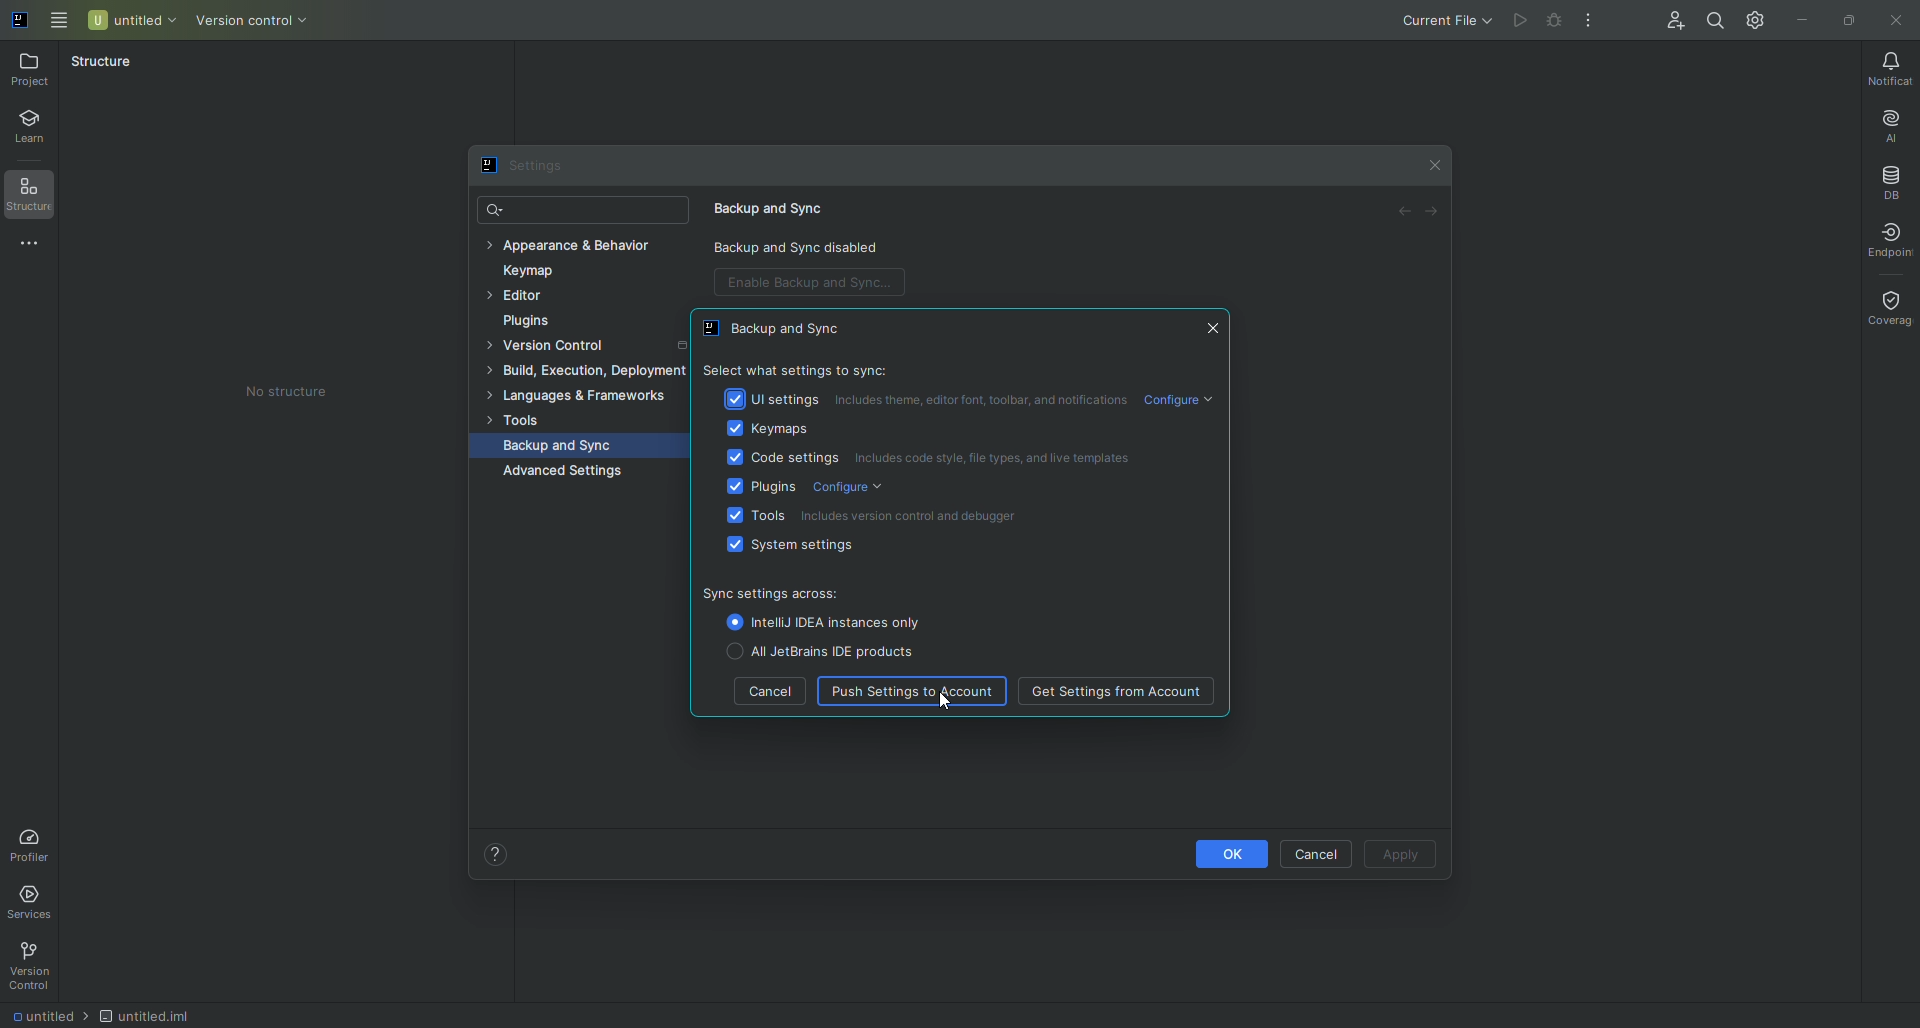  I want to click on , so click(23, 16).